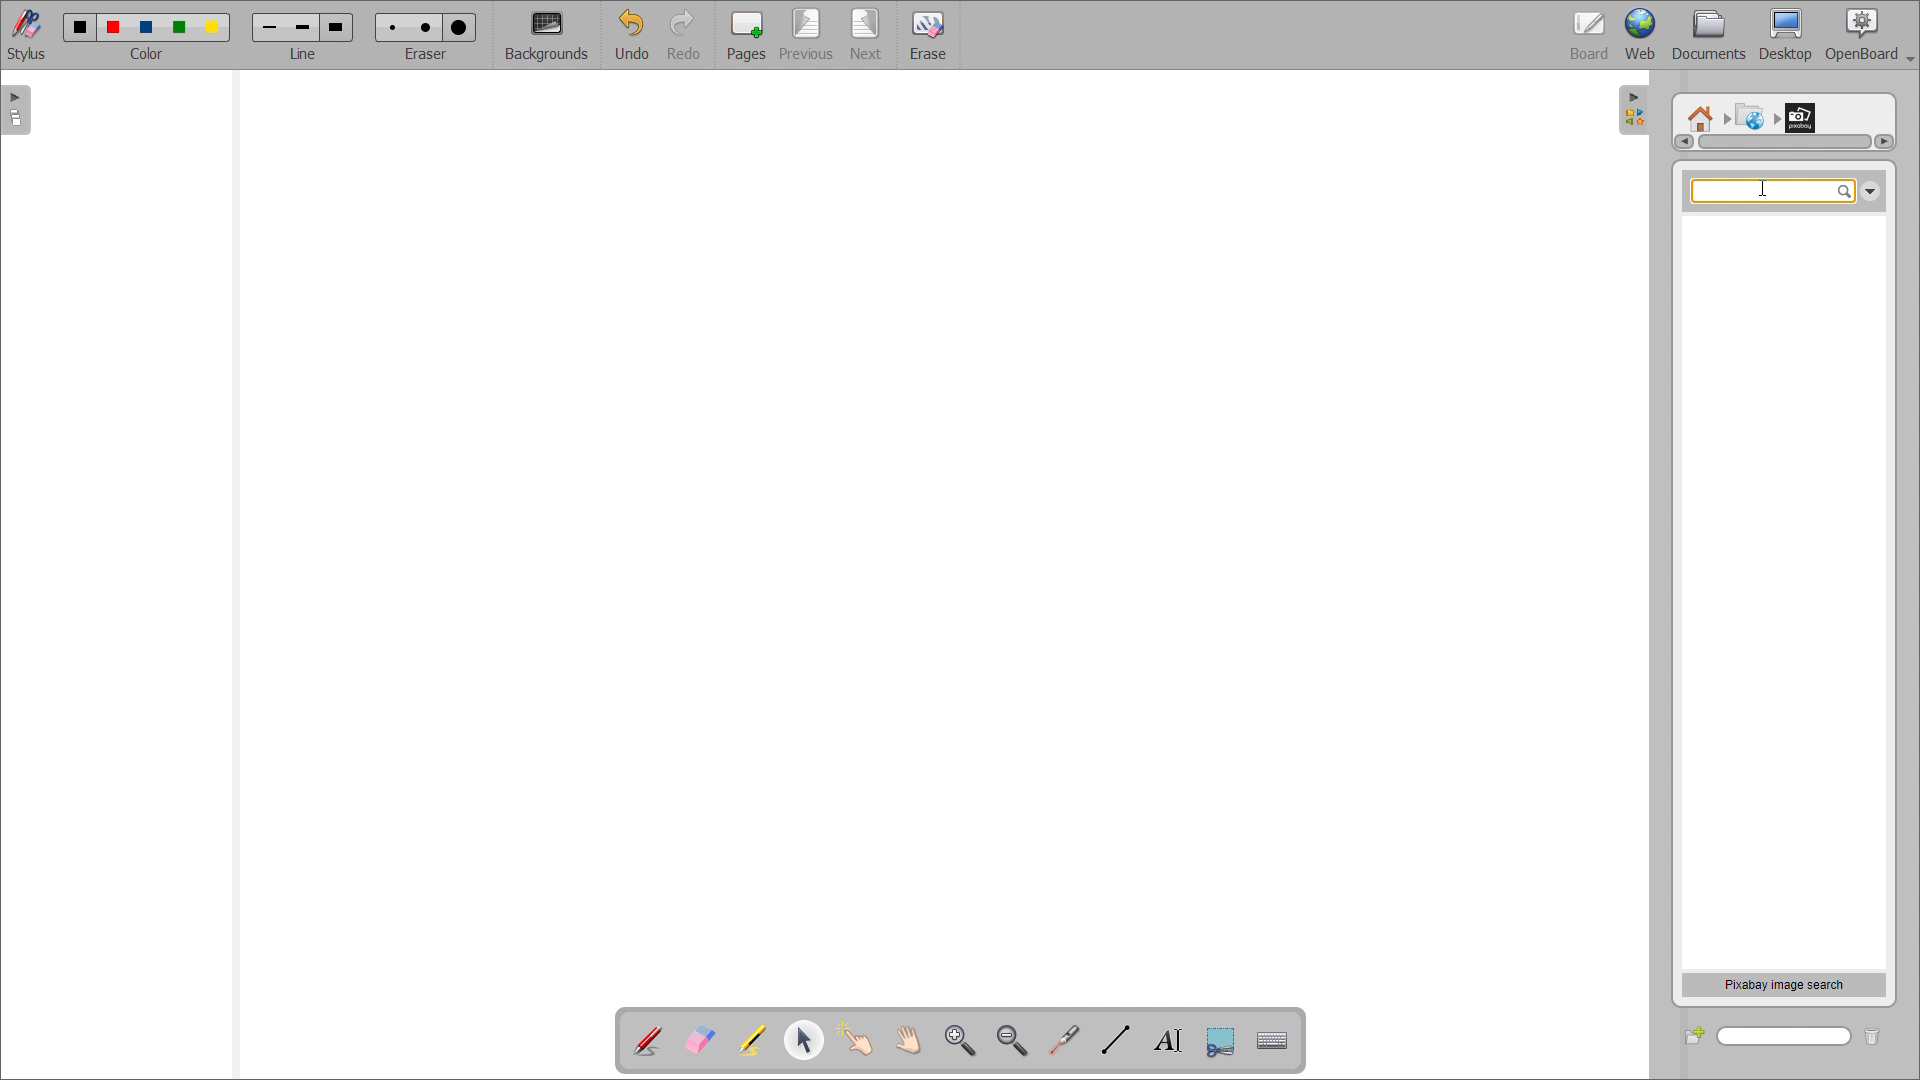 Image resolution: width=1920 pixels, height=1080 pixels. I want to click on virtual keyboard, so click(1273, 1041).